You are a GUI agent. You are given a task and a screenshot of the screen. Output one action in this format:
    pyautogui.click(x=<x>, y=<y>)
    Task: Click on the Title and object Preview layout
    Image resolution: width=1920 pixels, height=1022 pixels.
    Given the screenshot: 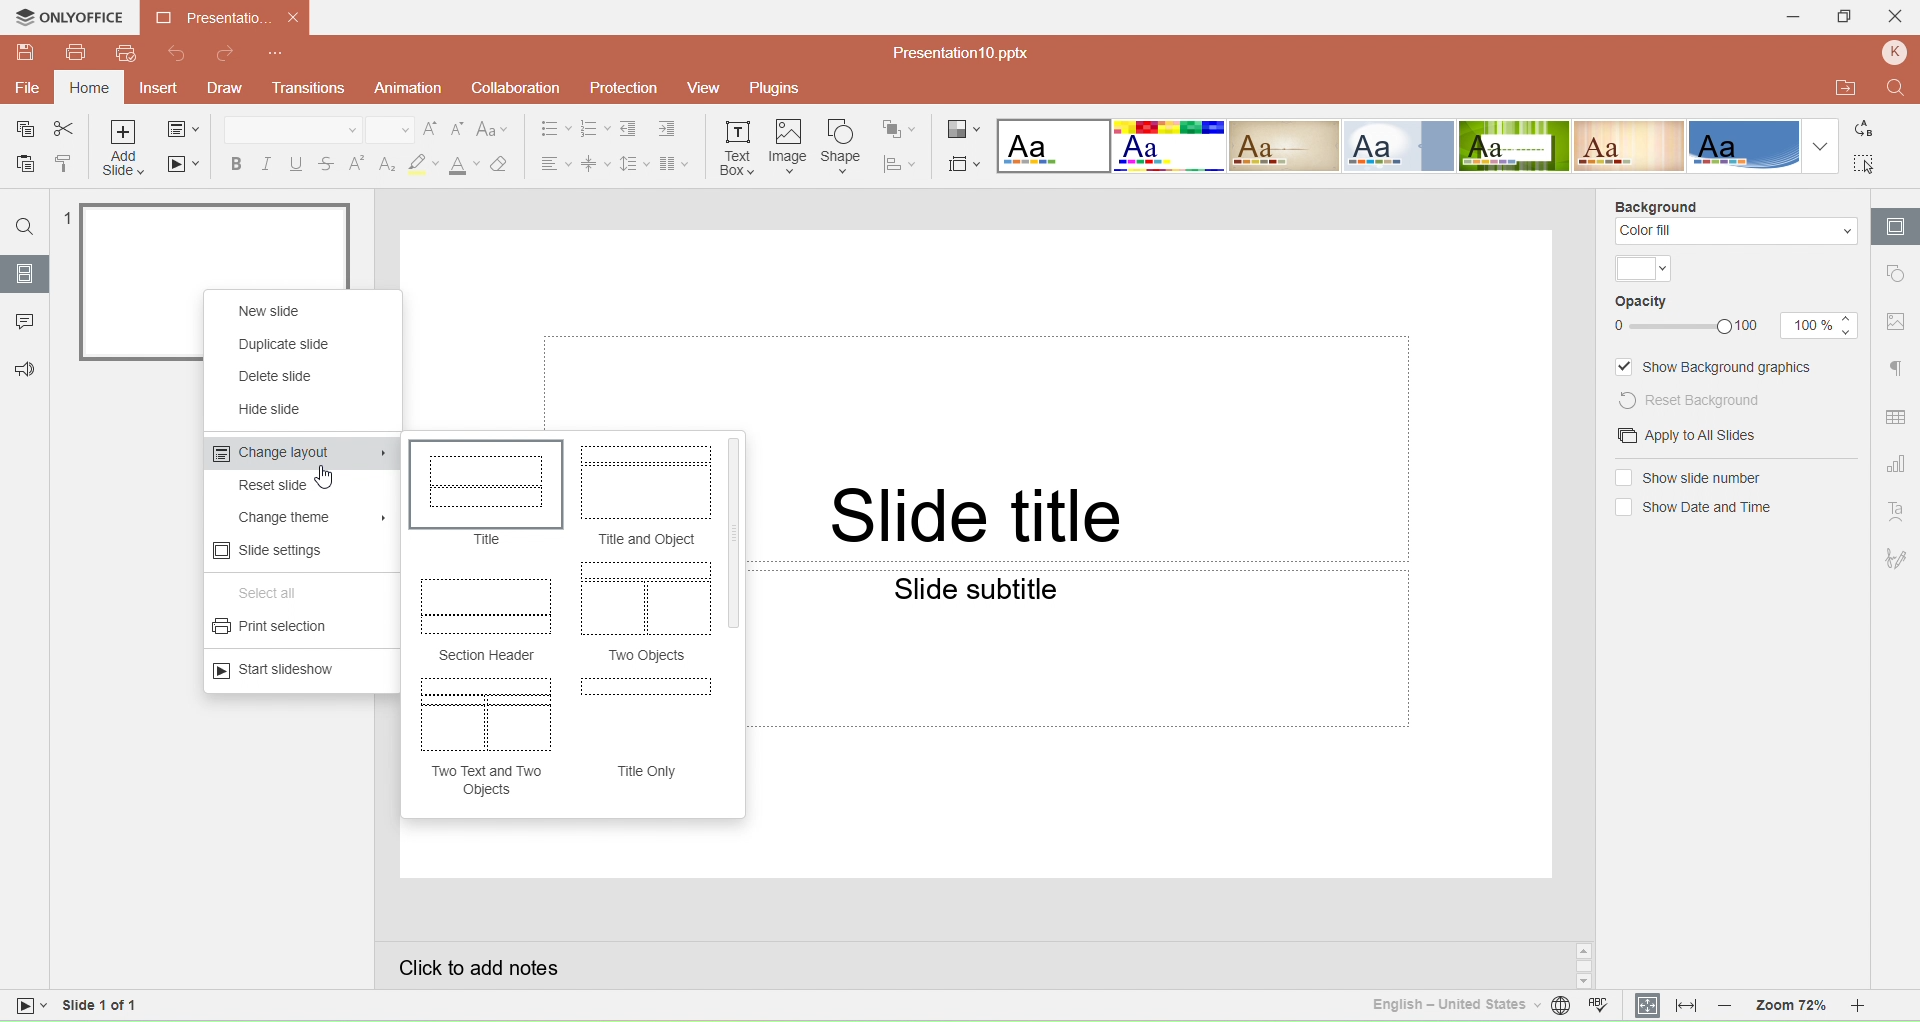 What is the action you would take?
    pyautogui.click(x=644, y=484)
    